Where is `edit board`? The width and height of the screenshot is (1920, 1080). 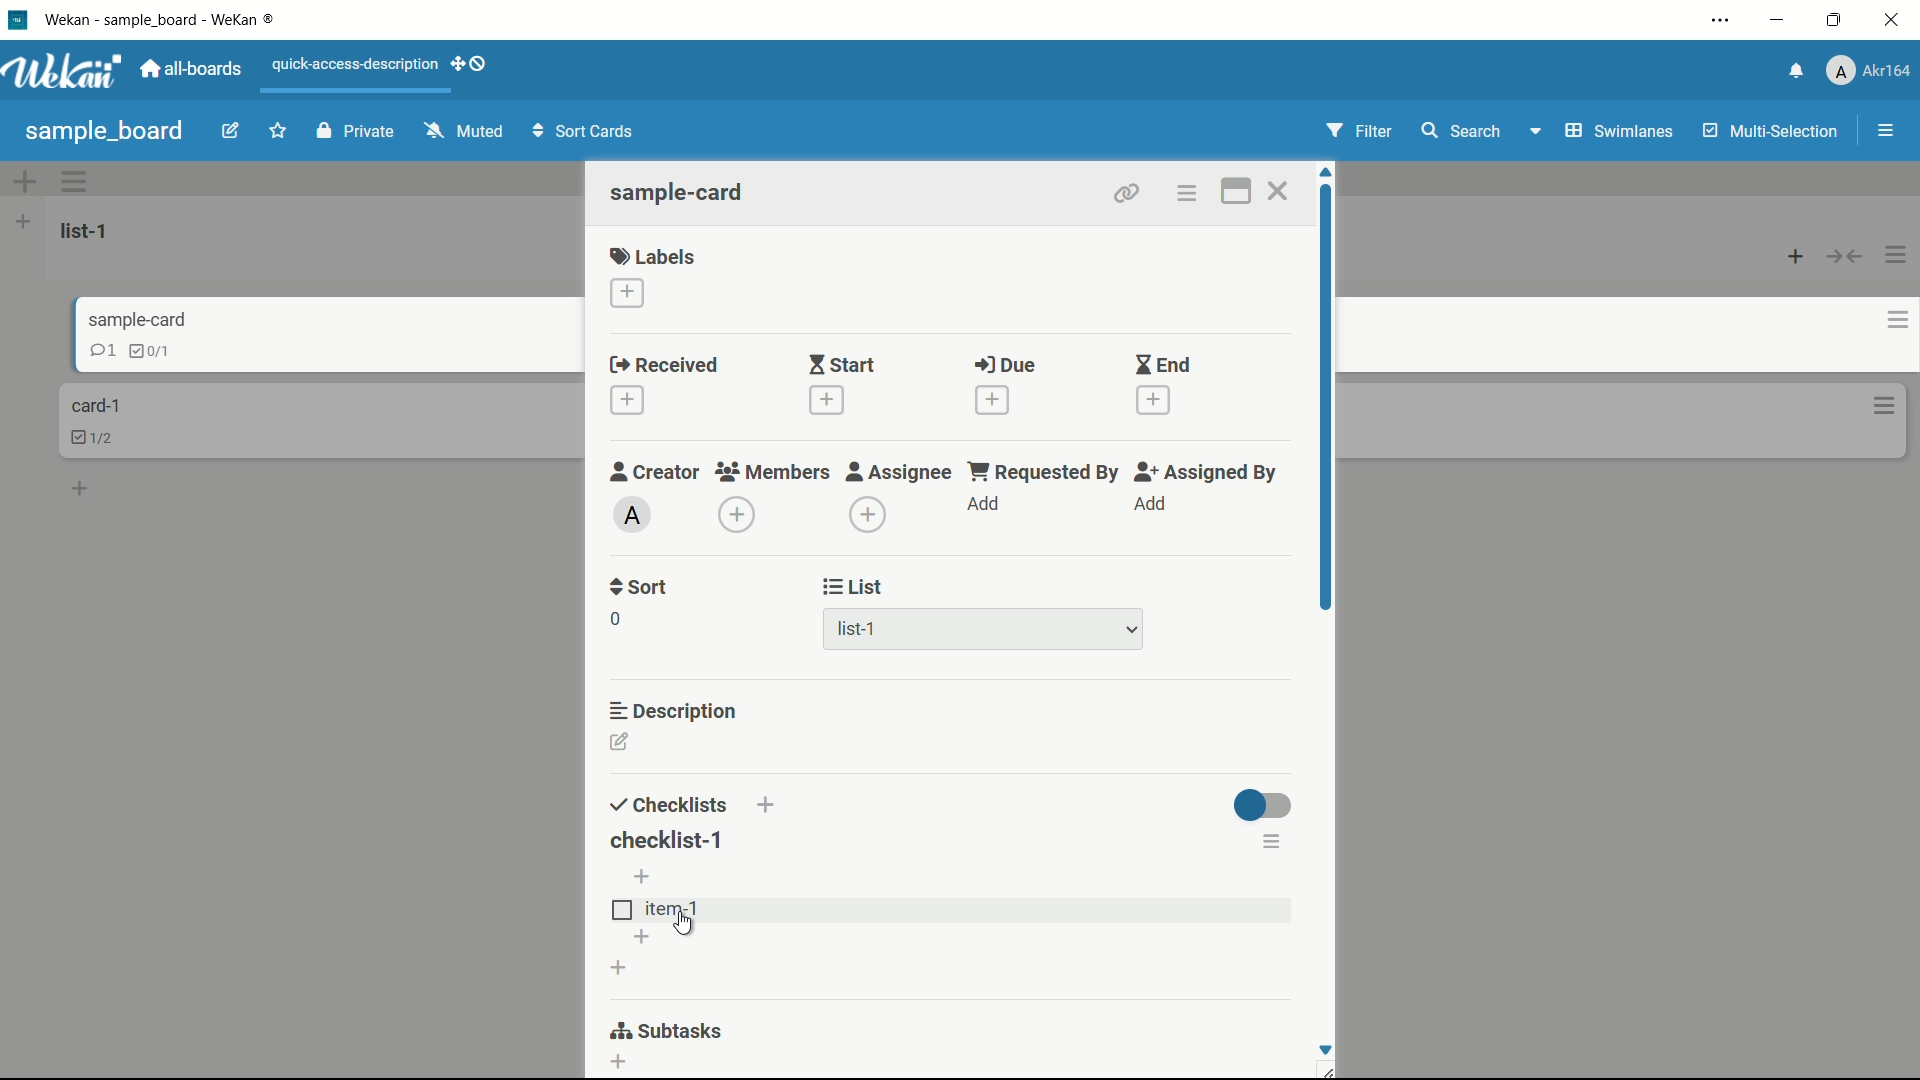 edit board is located at coordinates (231, 129).